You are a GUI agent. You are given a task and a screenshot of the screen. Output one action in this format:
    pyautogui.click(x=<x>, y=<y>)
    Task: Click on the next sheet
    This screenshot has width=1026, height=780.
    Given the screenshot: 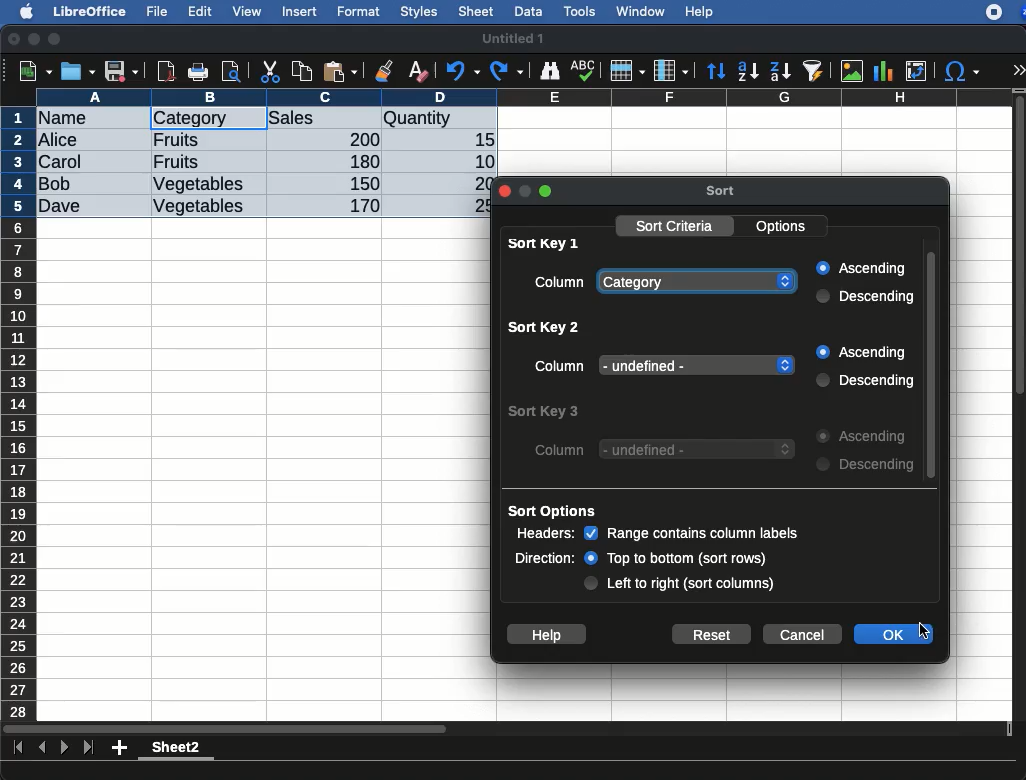 What is the action you would take?
    pyautogui.click(x=62, y=749)
    